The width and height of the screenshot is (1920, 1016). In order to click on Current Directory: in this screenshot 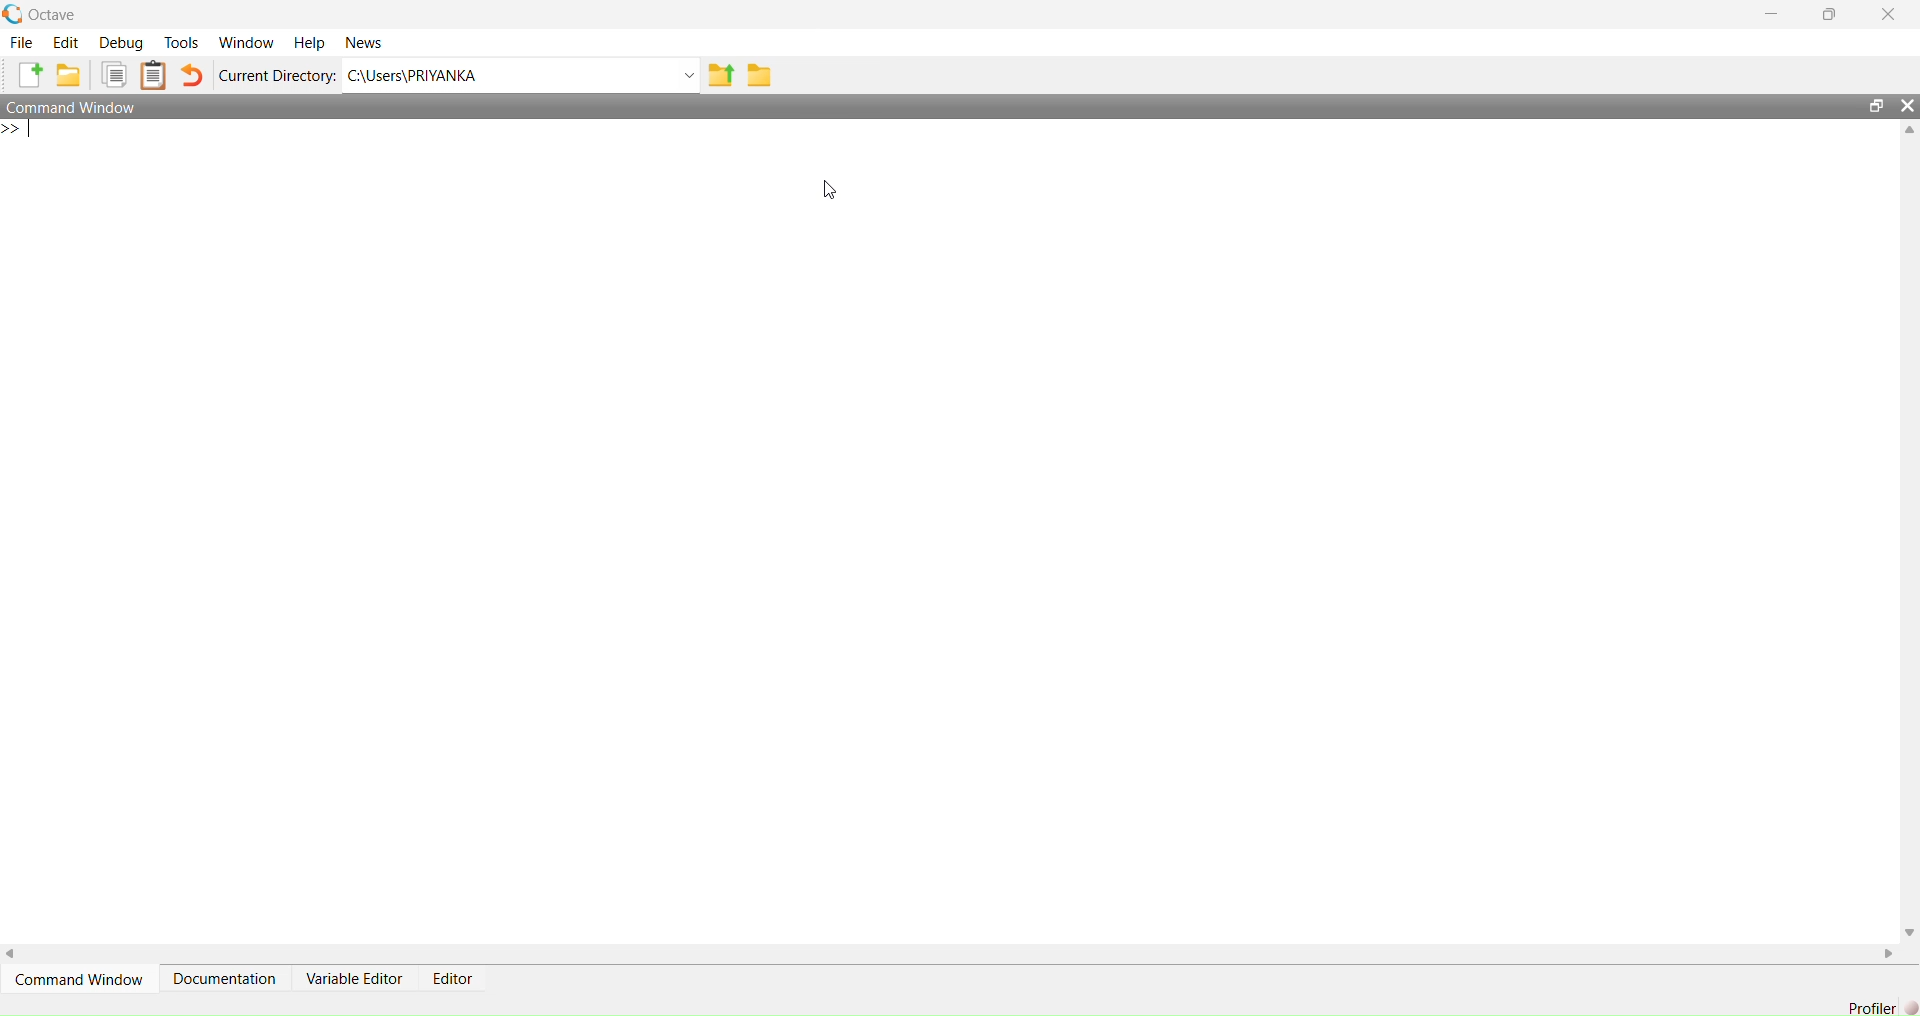, I will do `click(277, 75)`.